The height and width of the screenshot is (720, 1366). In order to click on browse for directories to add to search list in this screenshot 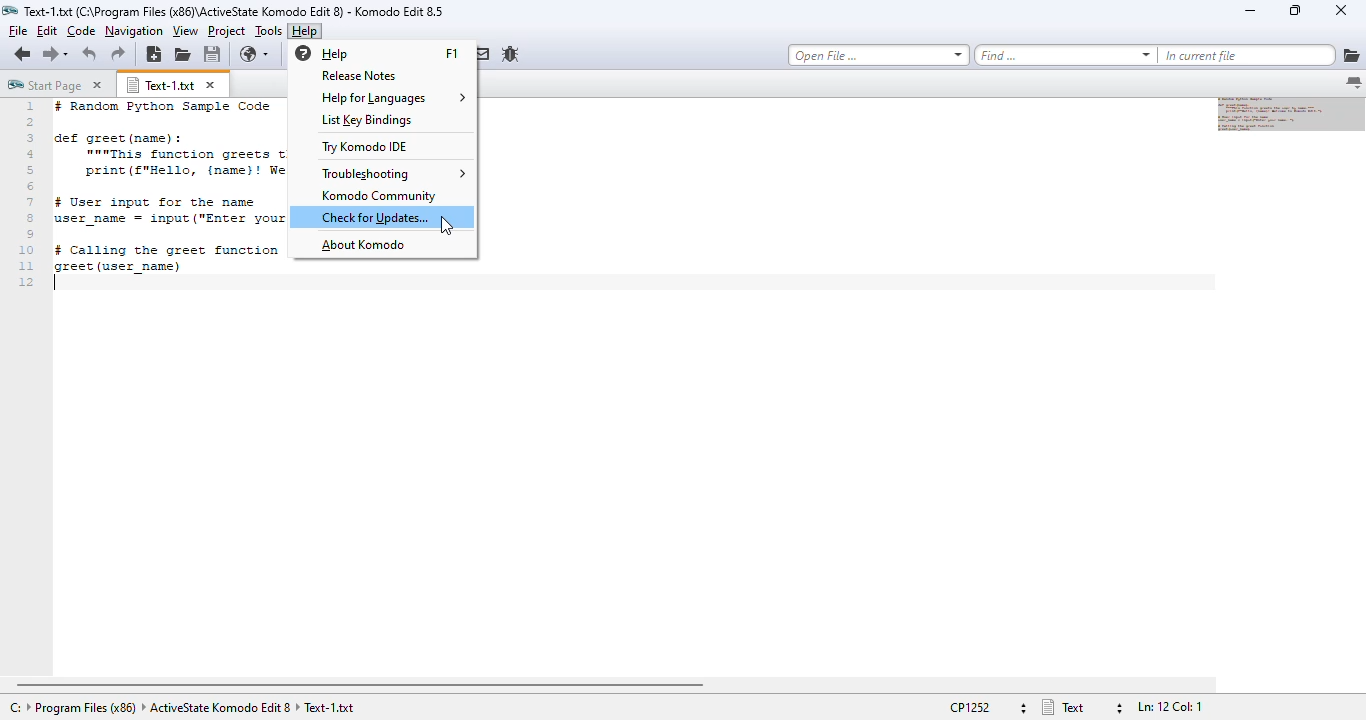, I will do `click(1351, 56)`.